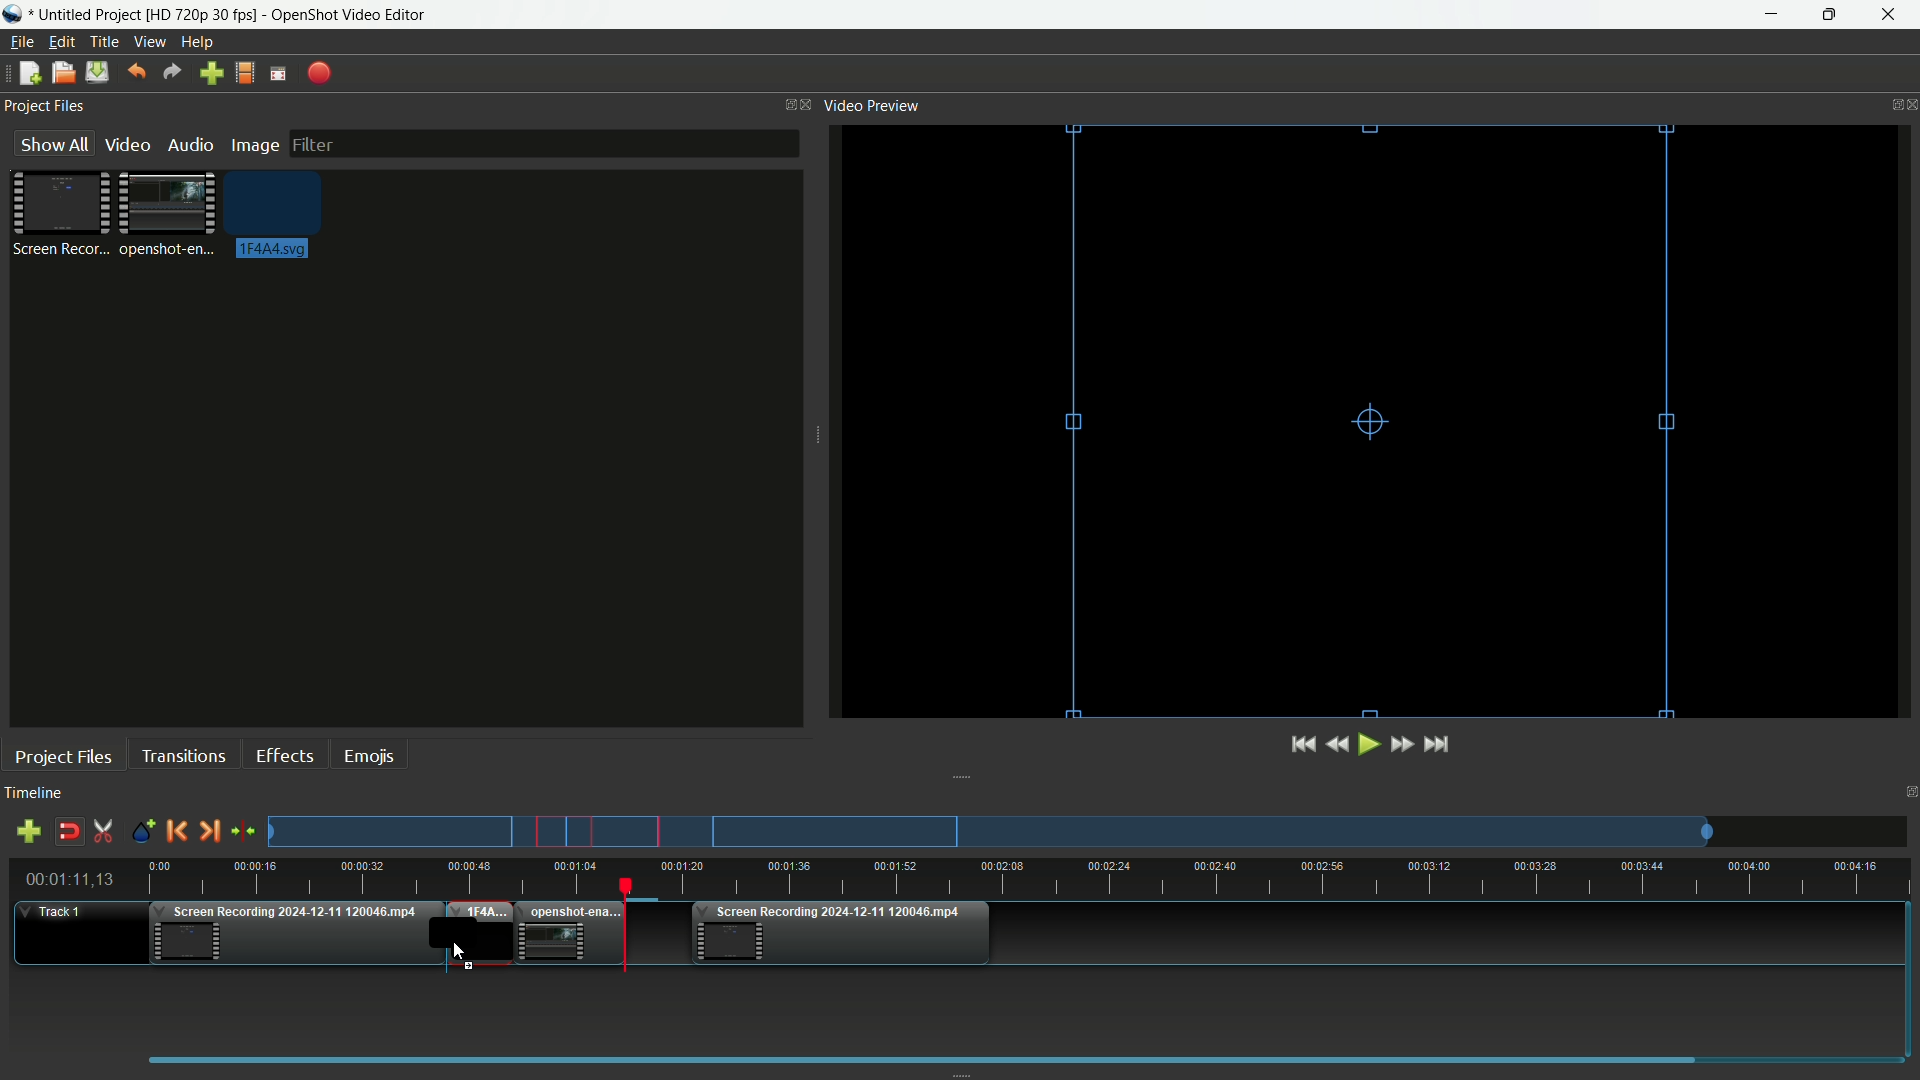 Image resolution: width=1920 pixels, height=1080 pixels. Describe the element at coordinates (97, 74) in the screenshot. I see `Save file` at that location.